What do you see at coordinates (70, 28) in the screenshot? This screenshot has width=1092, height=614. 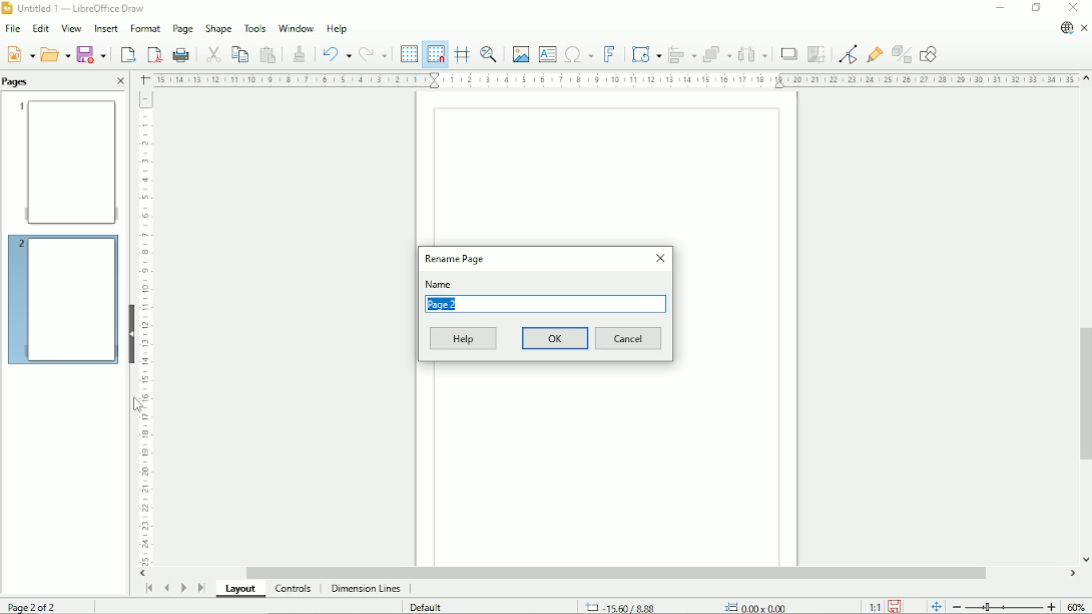 I see `View` at bounding box center [70, 28].